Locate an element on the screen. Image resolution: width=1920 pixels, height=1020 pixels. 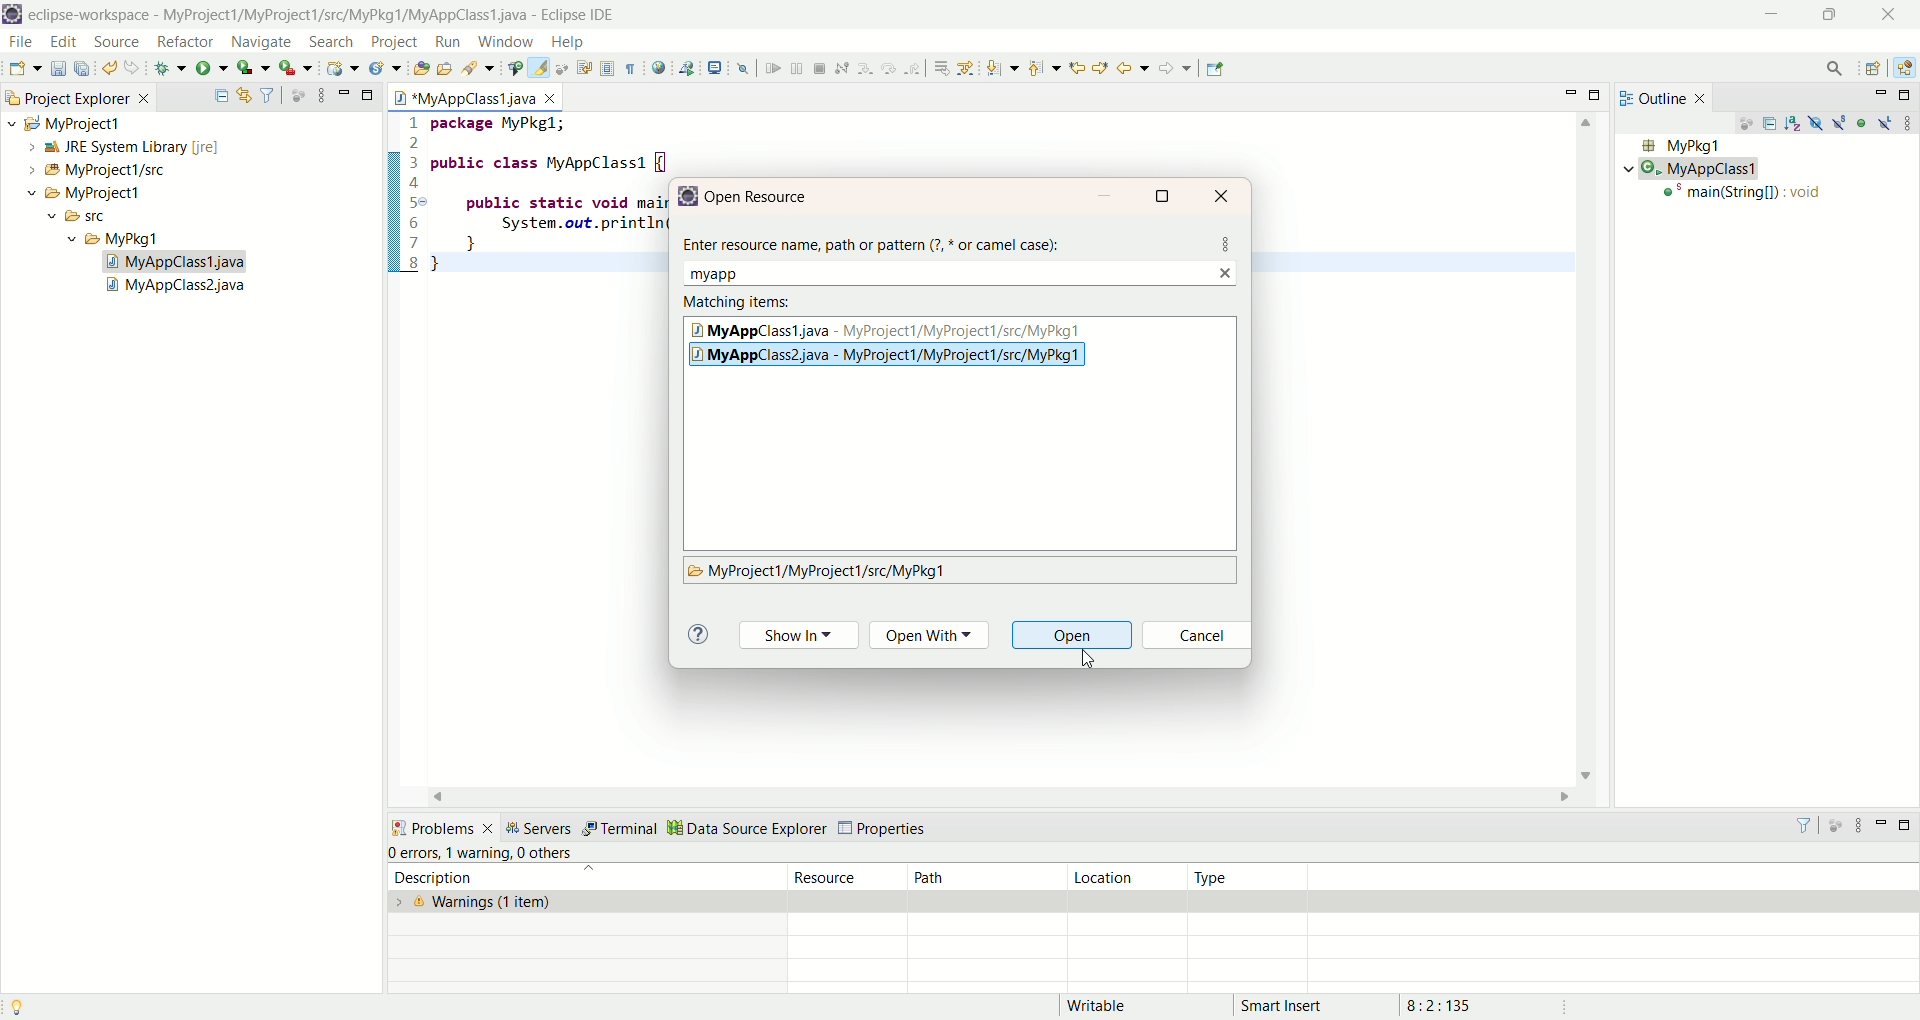
JRE system library is located at coordinates (114, 147).